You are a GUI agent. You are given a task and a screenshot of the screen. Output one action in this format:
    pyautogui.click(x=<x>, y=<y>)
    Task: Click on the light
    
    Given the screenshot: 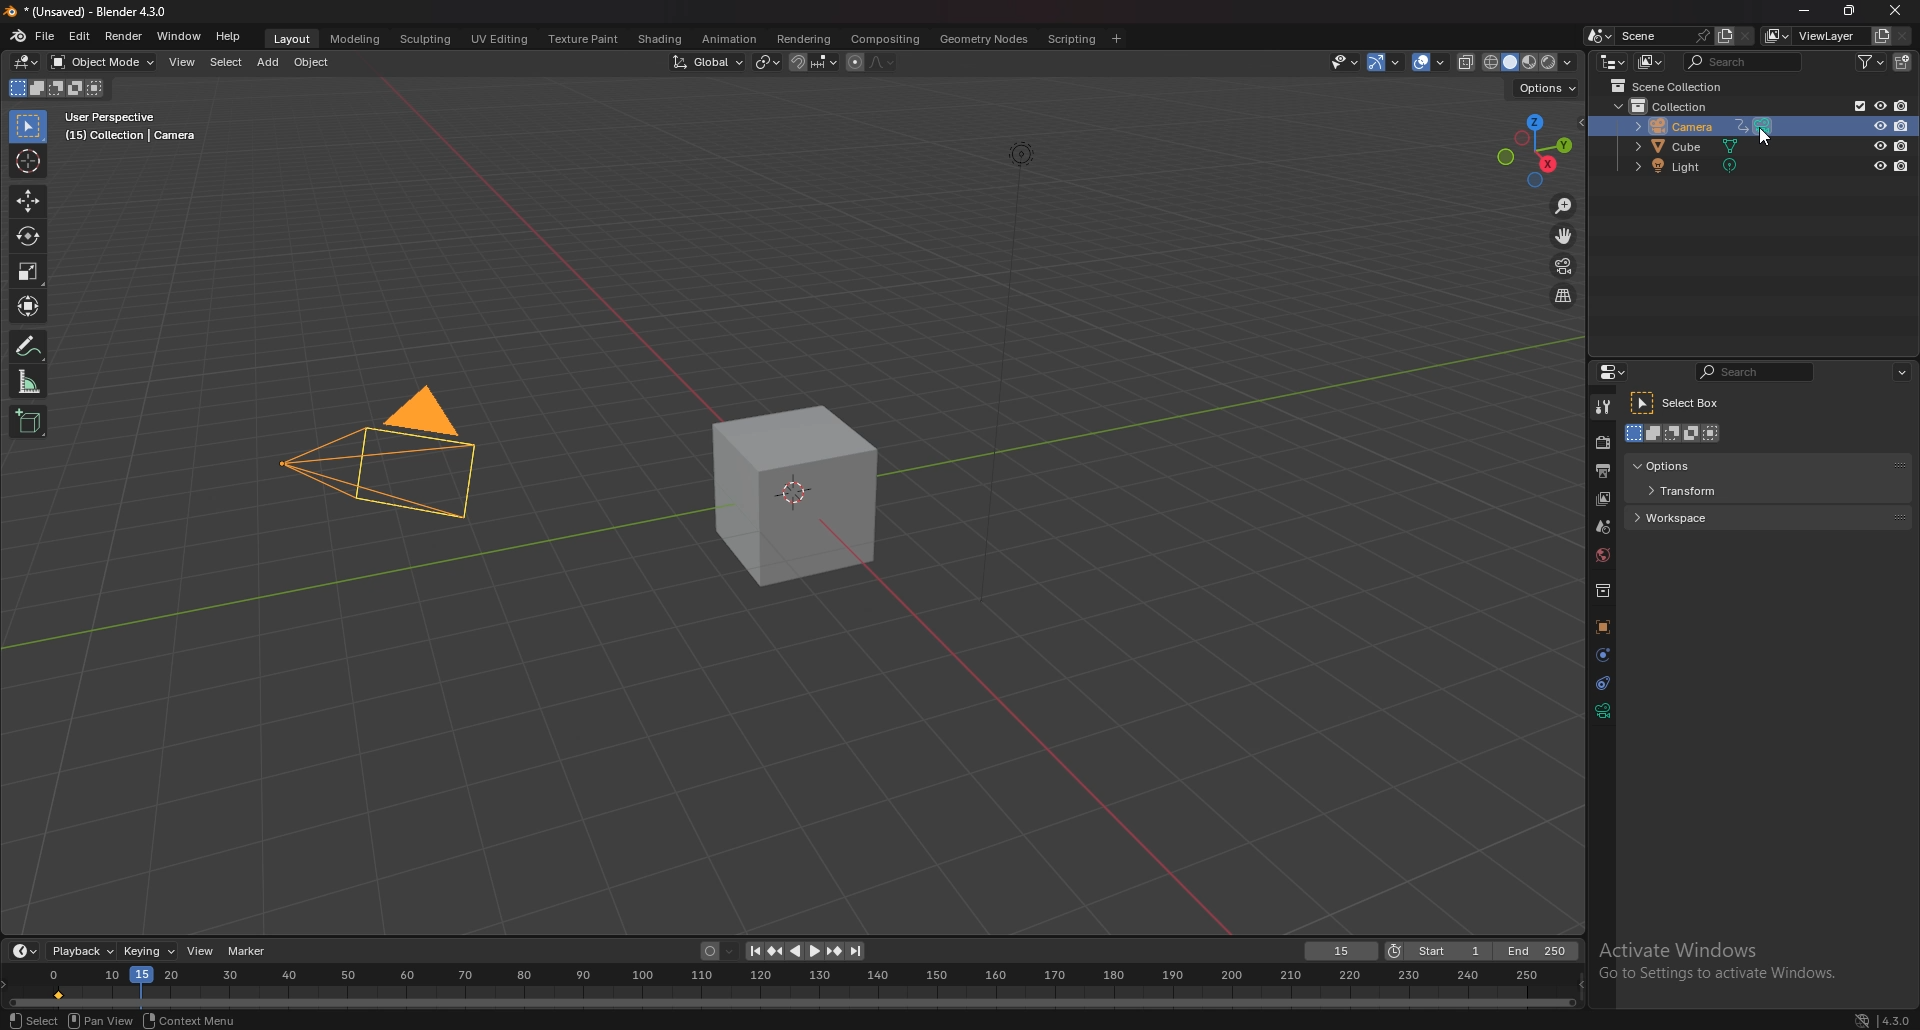 What is the action you would take?
    pyautogui.click(x=1693, y=168)
    